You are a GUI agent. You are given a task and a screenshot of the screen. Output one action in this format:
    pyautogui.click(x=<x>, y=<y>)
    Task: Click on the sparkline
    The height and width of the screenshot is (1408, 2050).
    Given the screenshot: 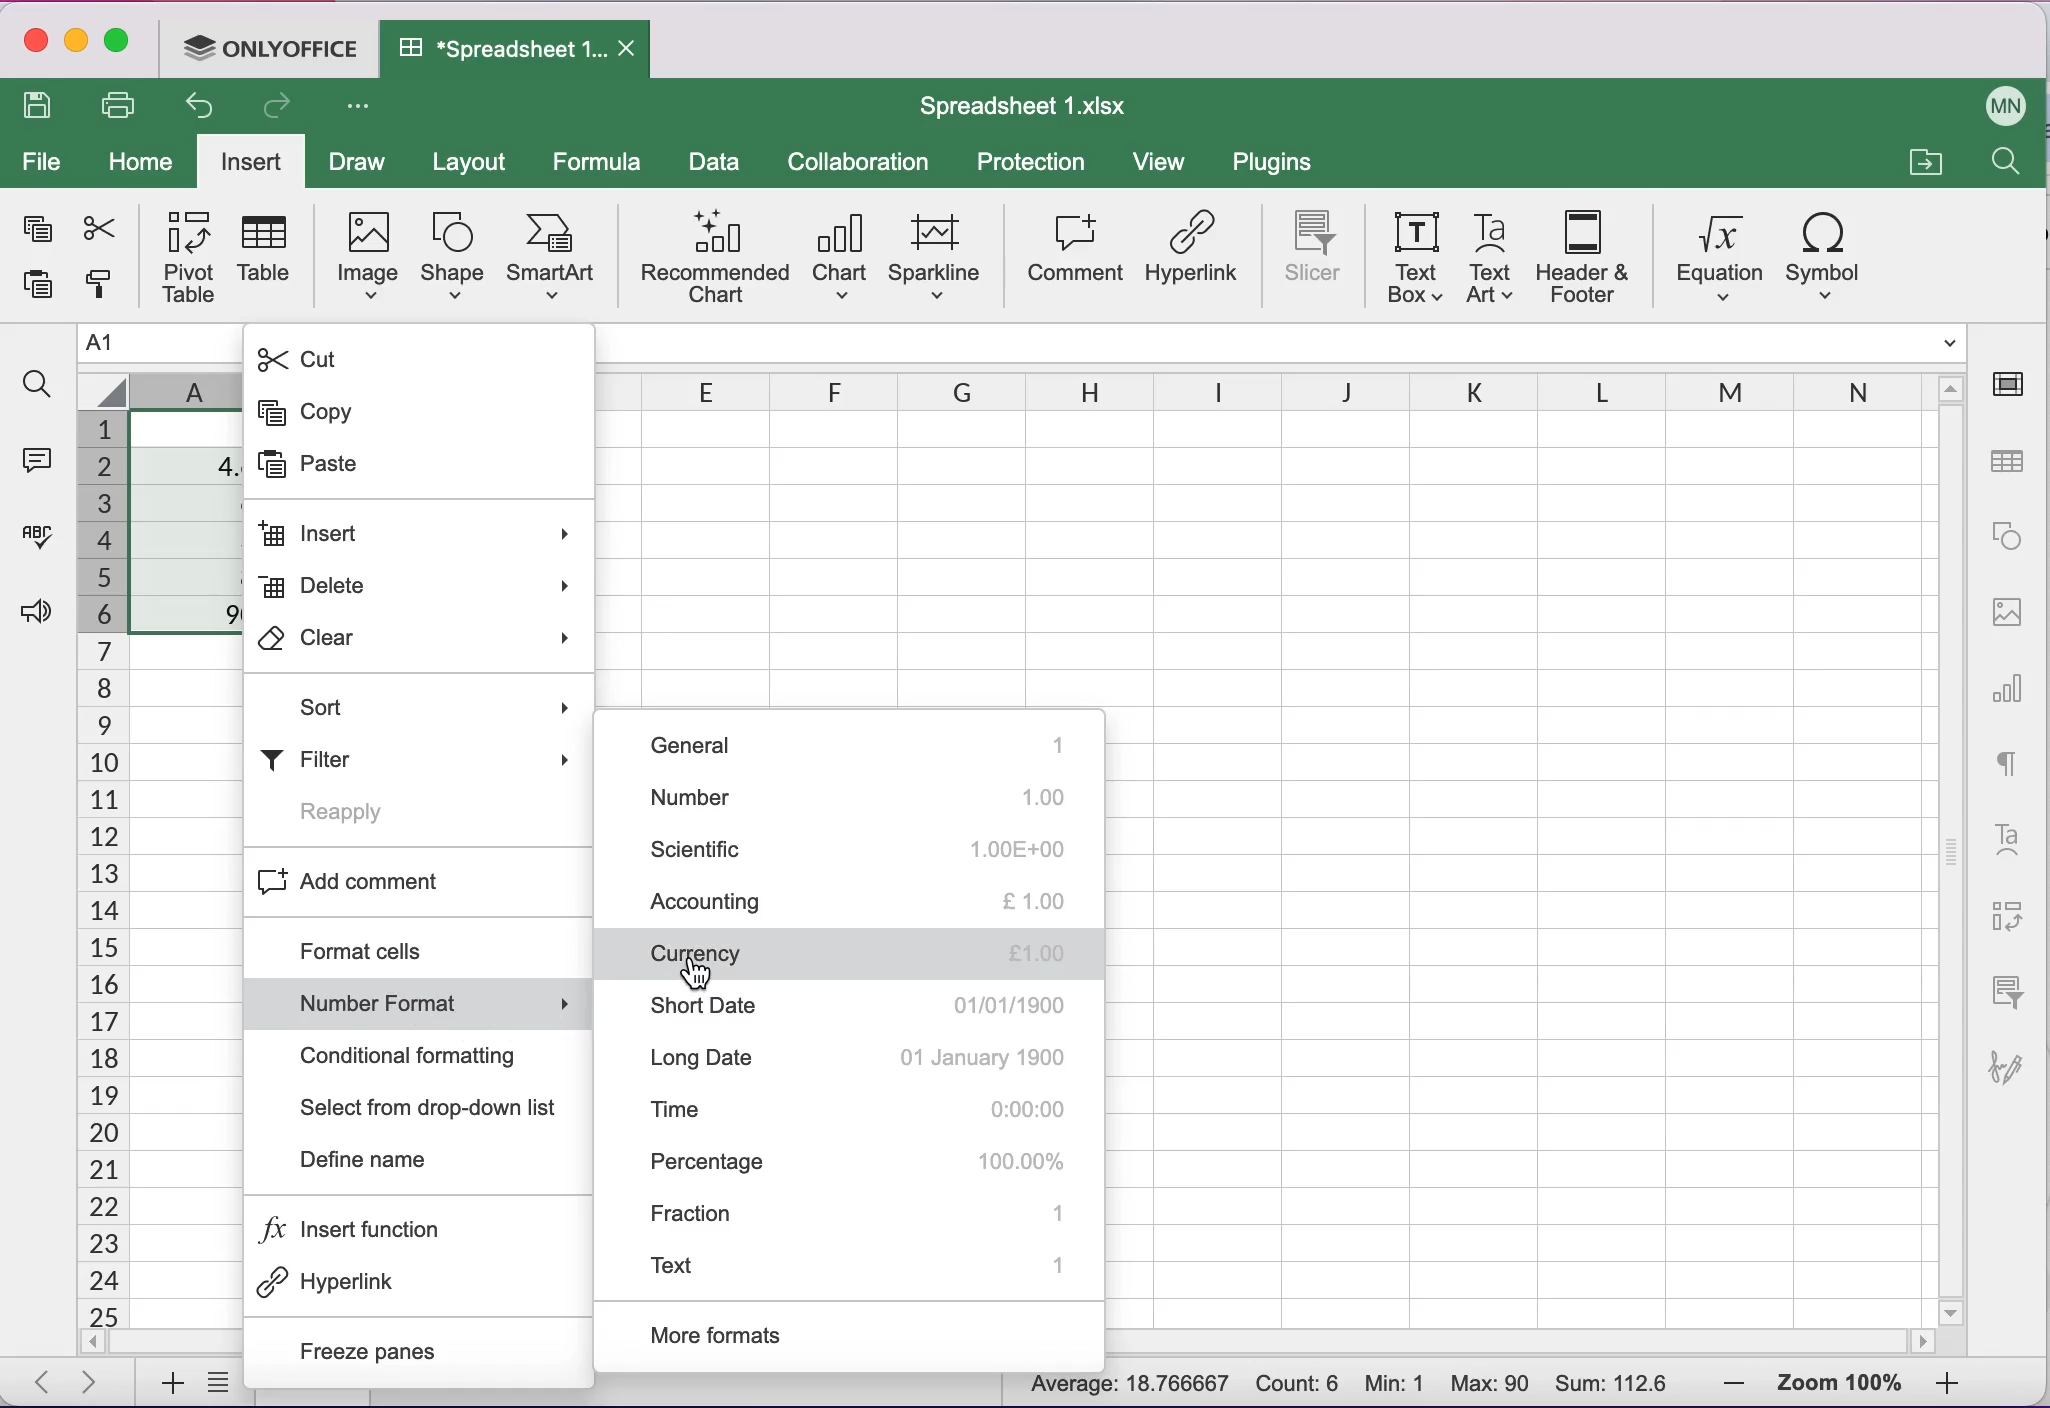 What is the action you would take?
    pyautogui.click(x=937, y=256)
    